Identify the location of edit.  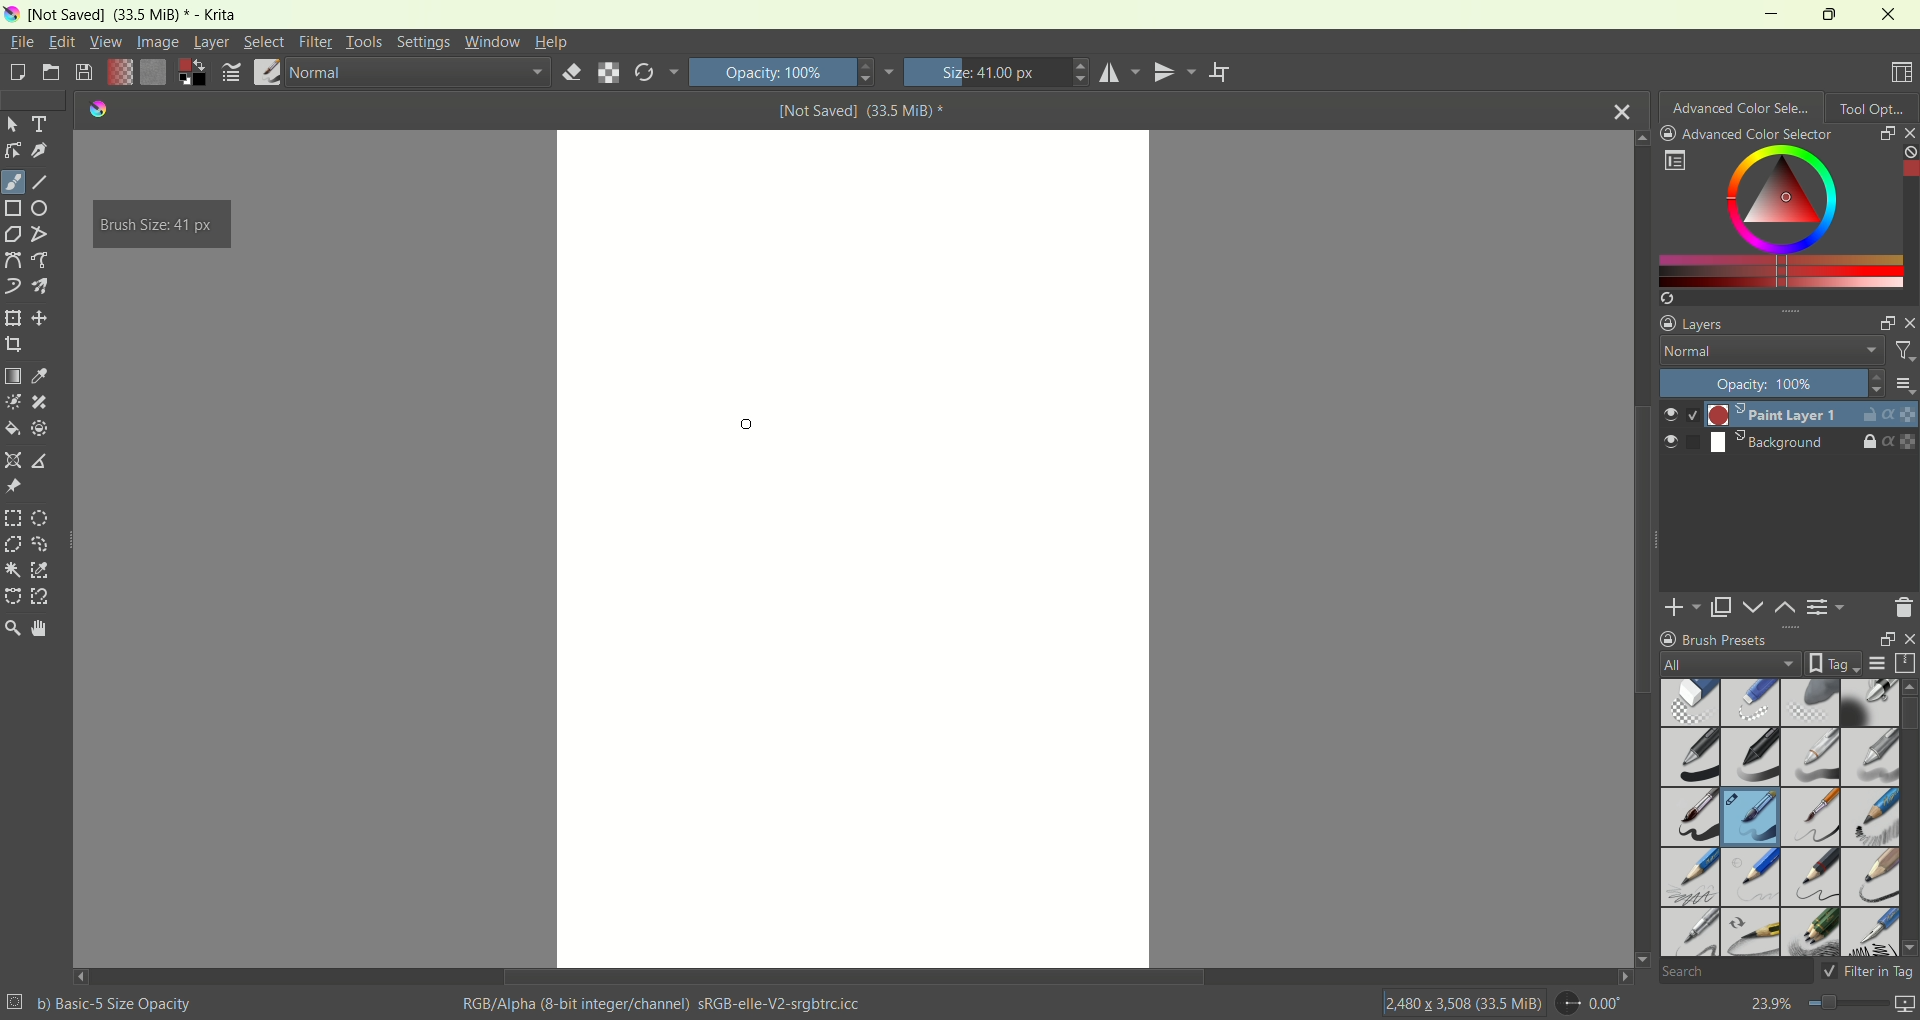
(61, 41).